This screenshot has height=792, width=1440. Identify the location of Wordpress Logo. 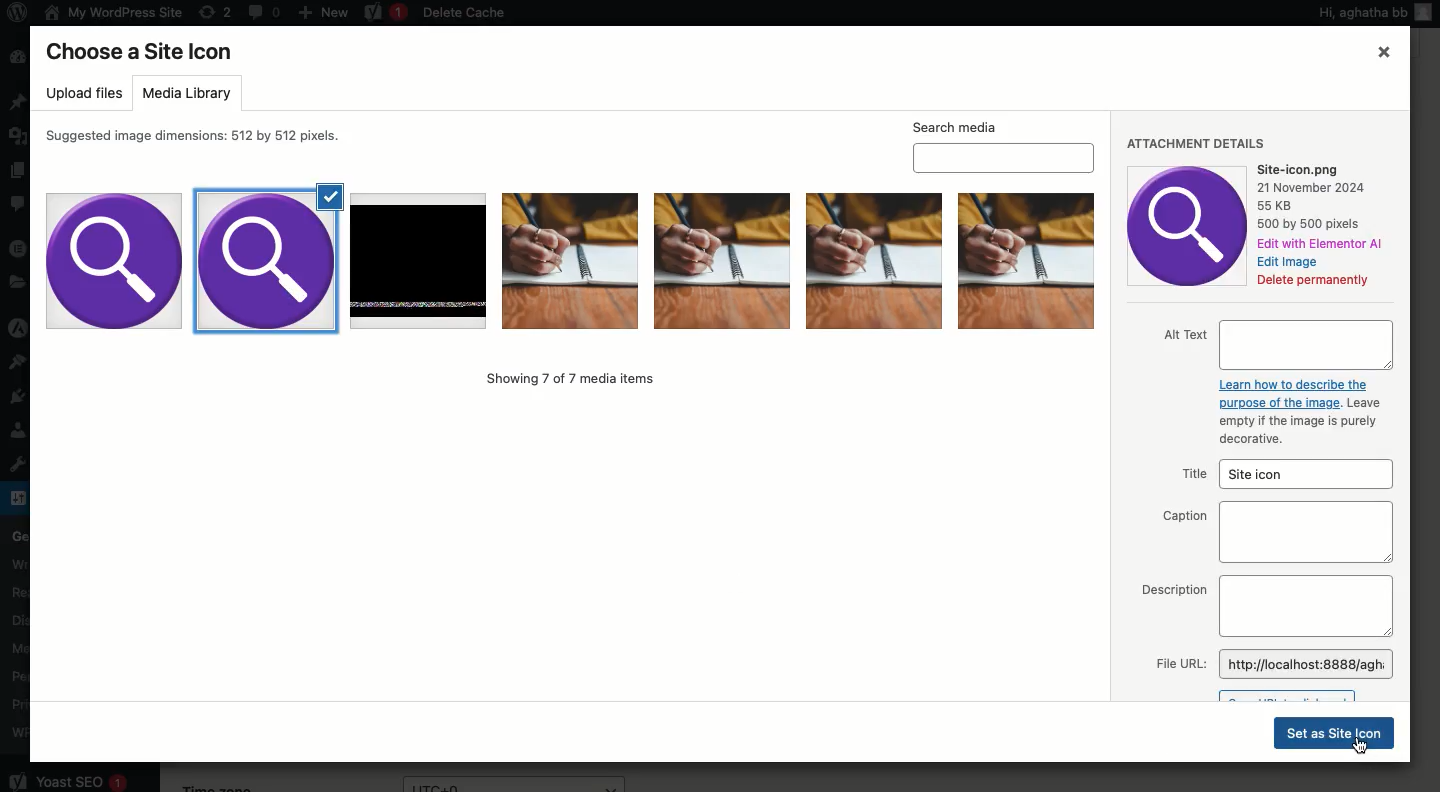
(15, 14).